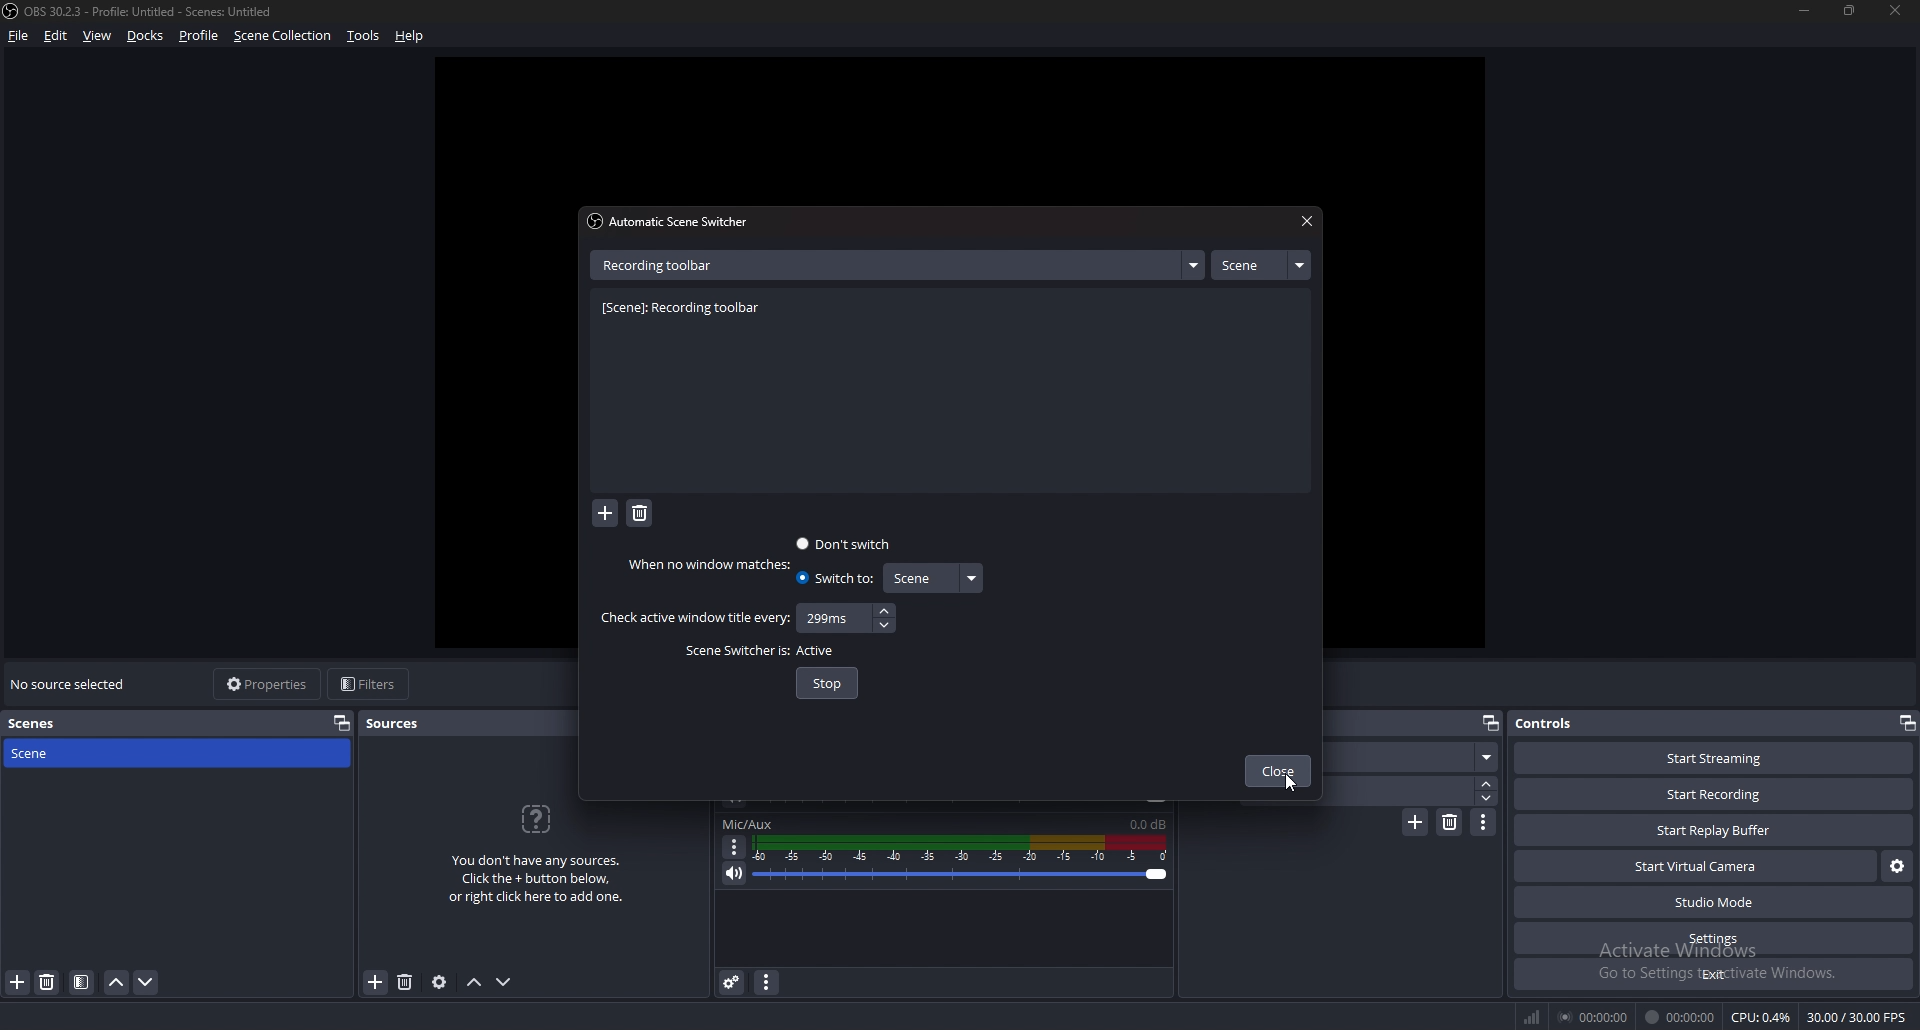 The height and width of the screenshot is (1030, 1920). Describe the element at coordinates (1489, 724) in the screenshot. I see `pop out` at that location.